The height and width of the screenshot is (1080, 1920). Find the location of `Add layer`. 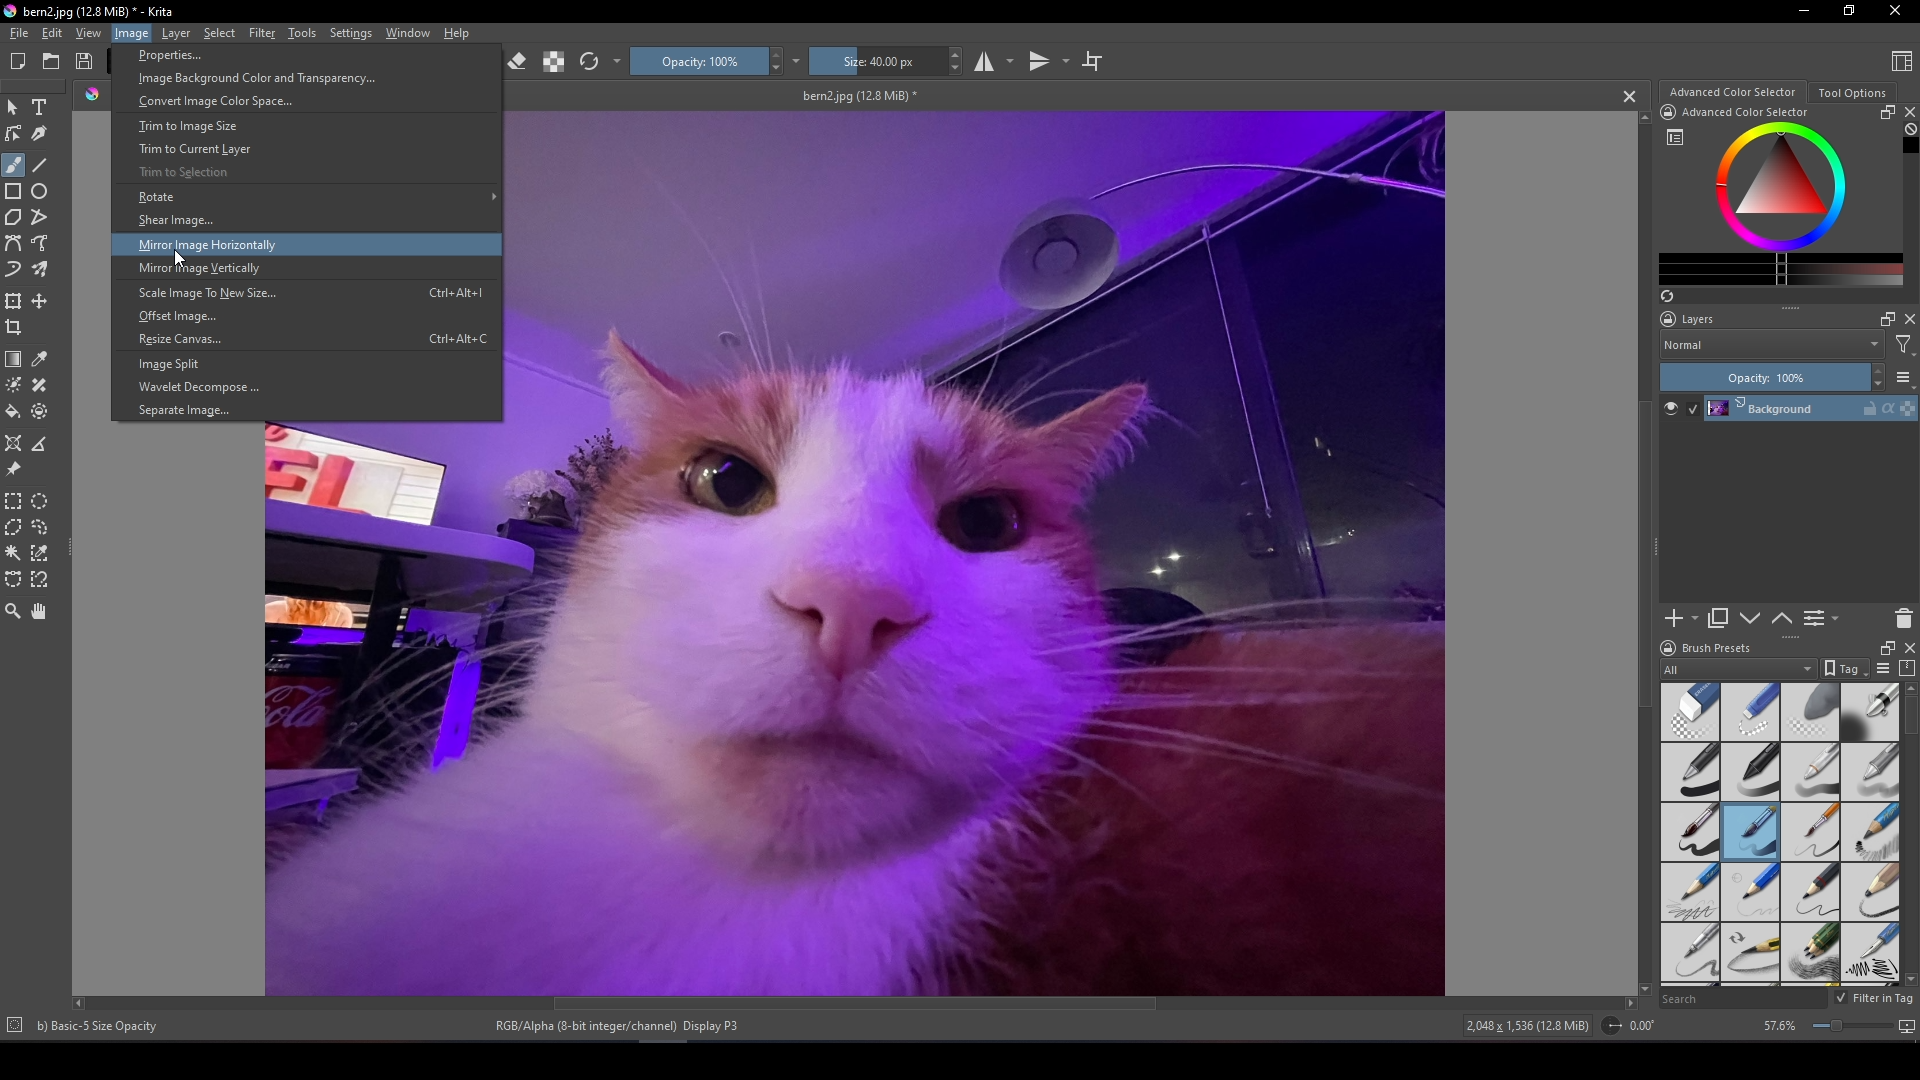

Add layer is located at coordinates (1682, 619).